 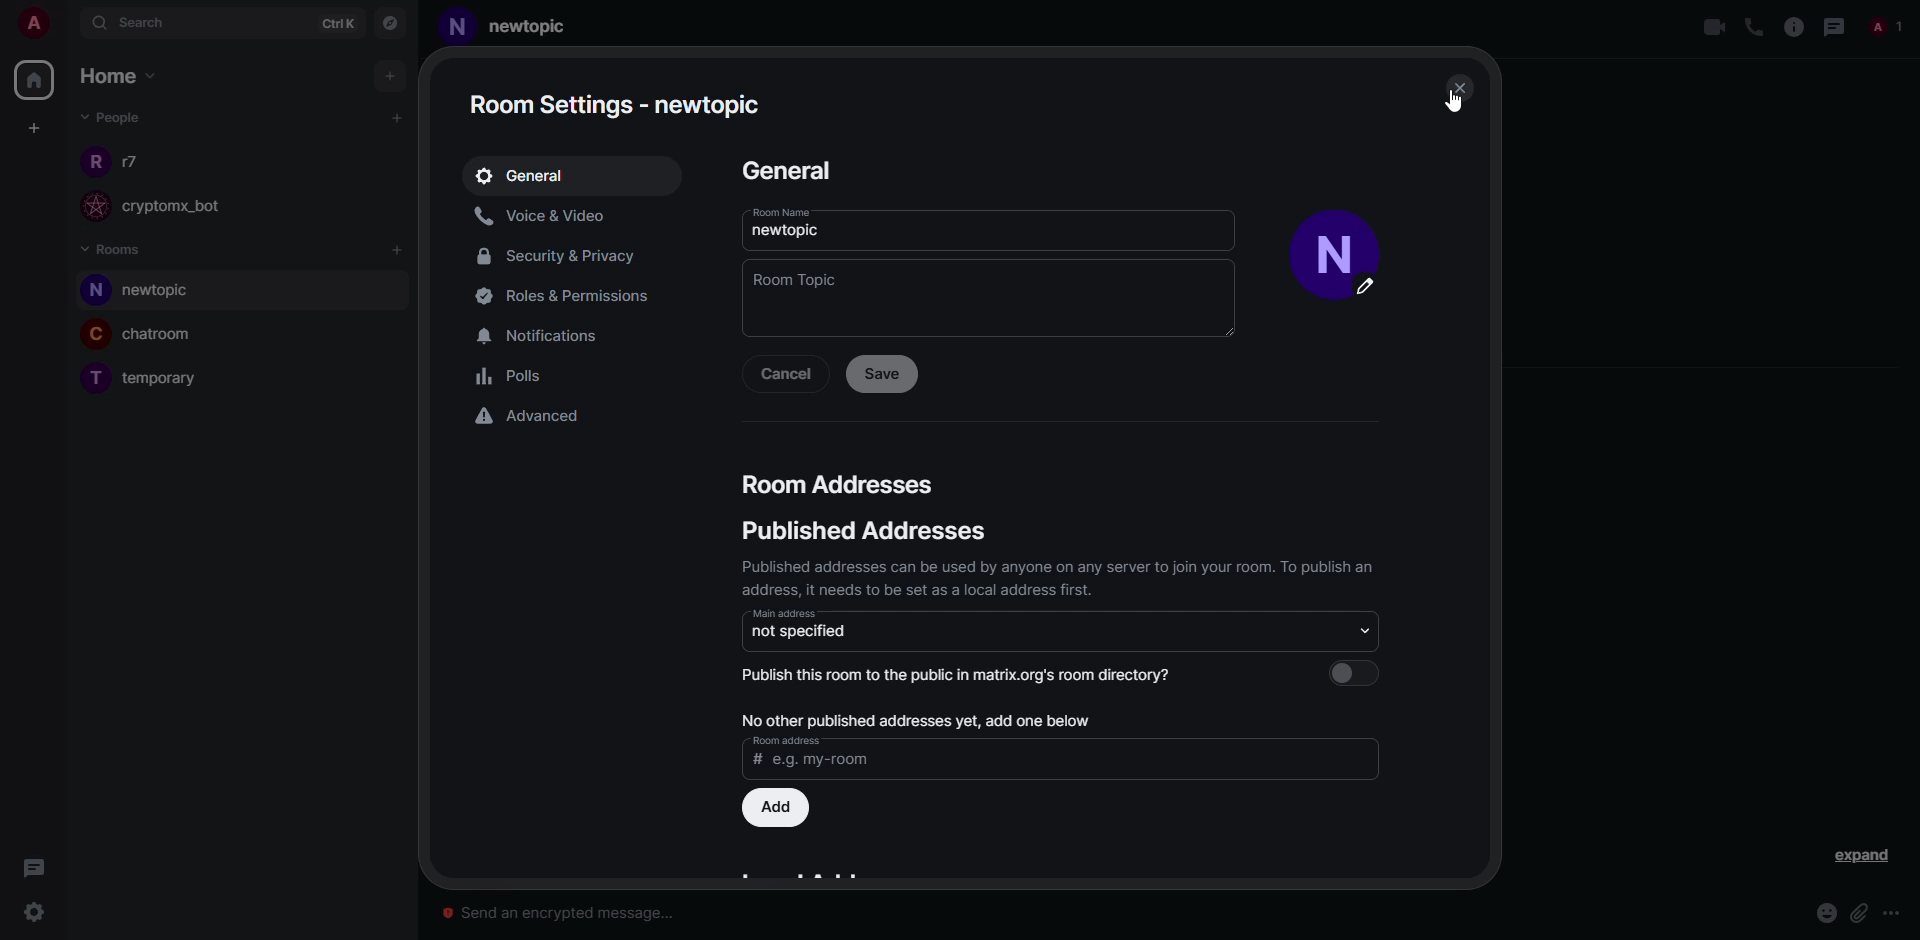 I want to click on room name, so click(x=779, y=212).